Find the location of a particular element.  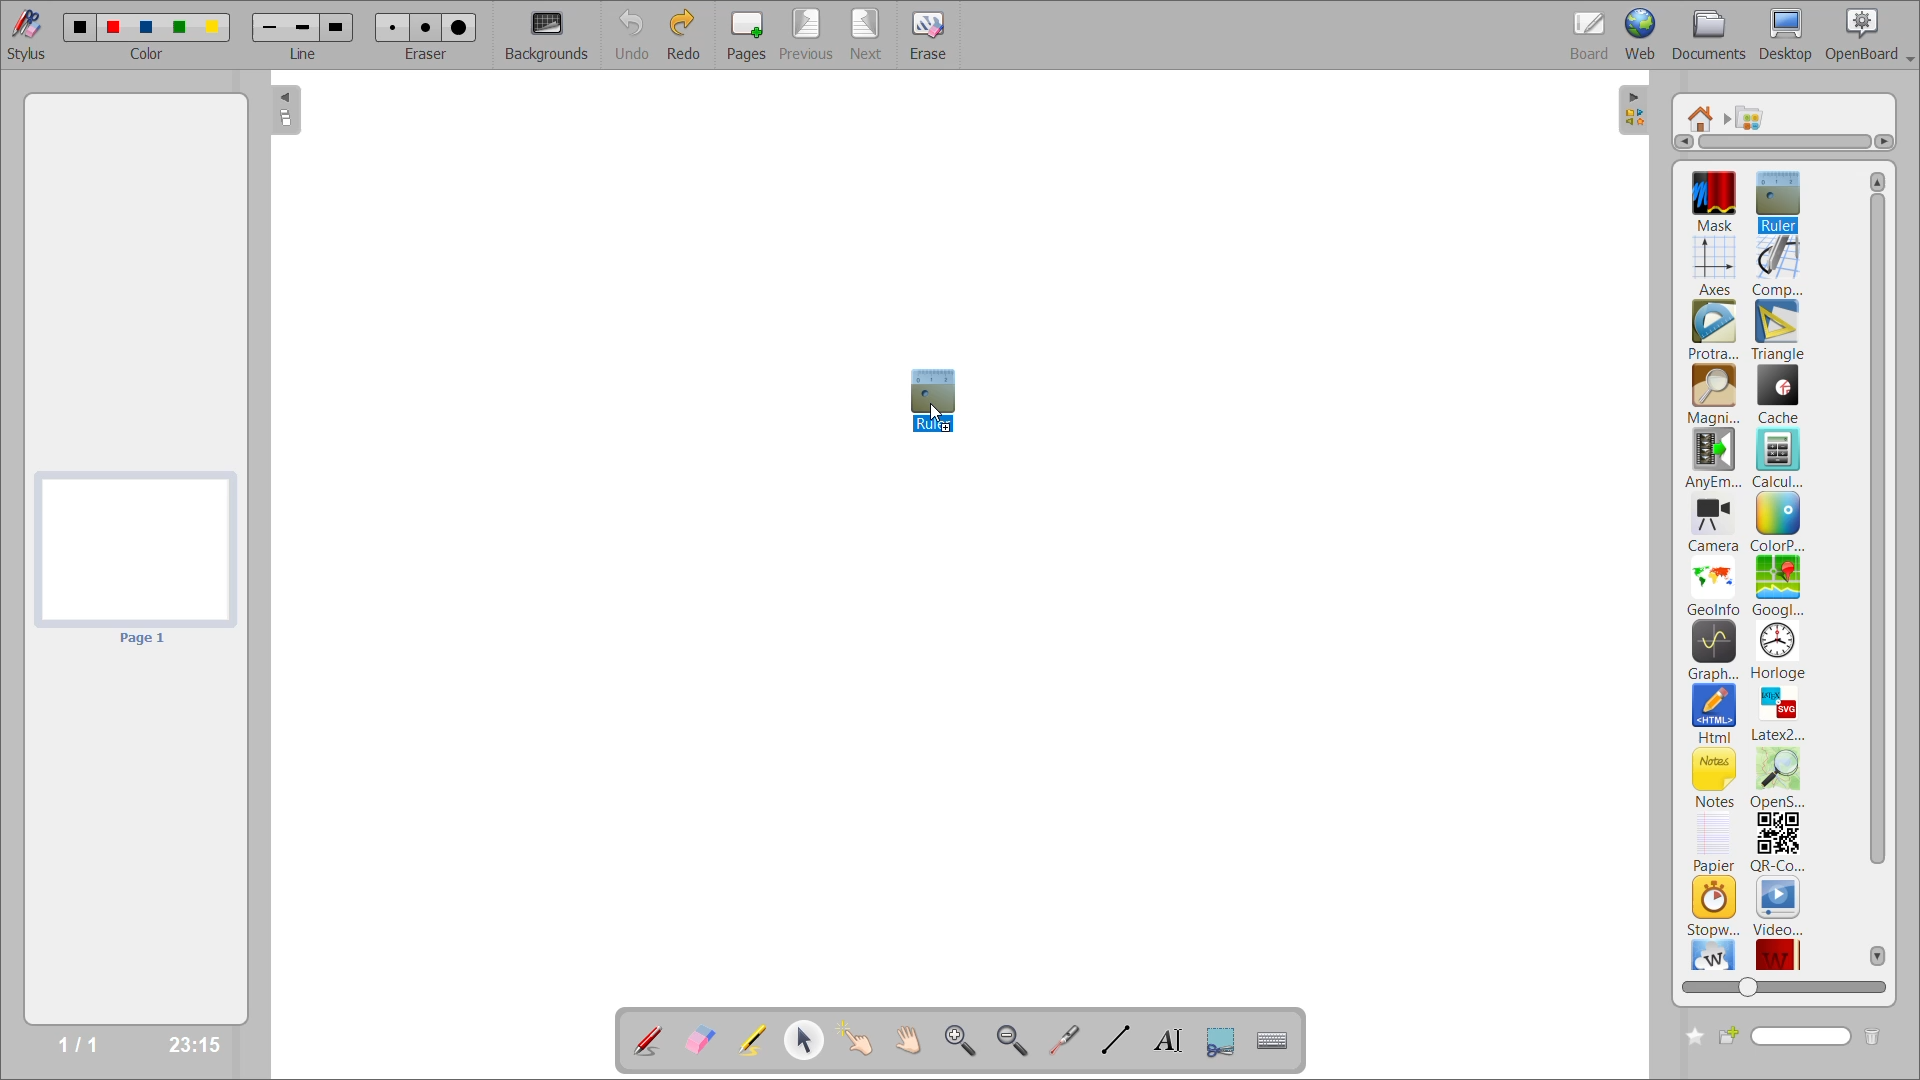

vertical scroll bar is located at coordinates (1878, 568).